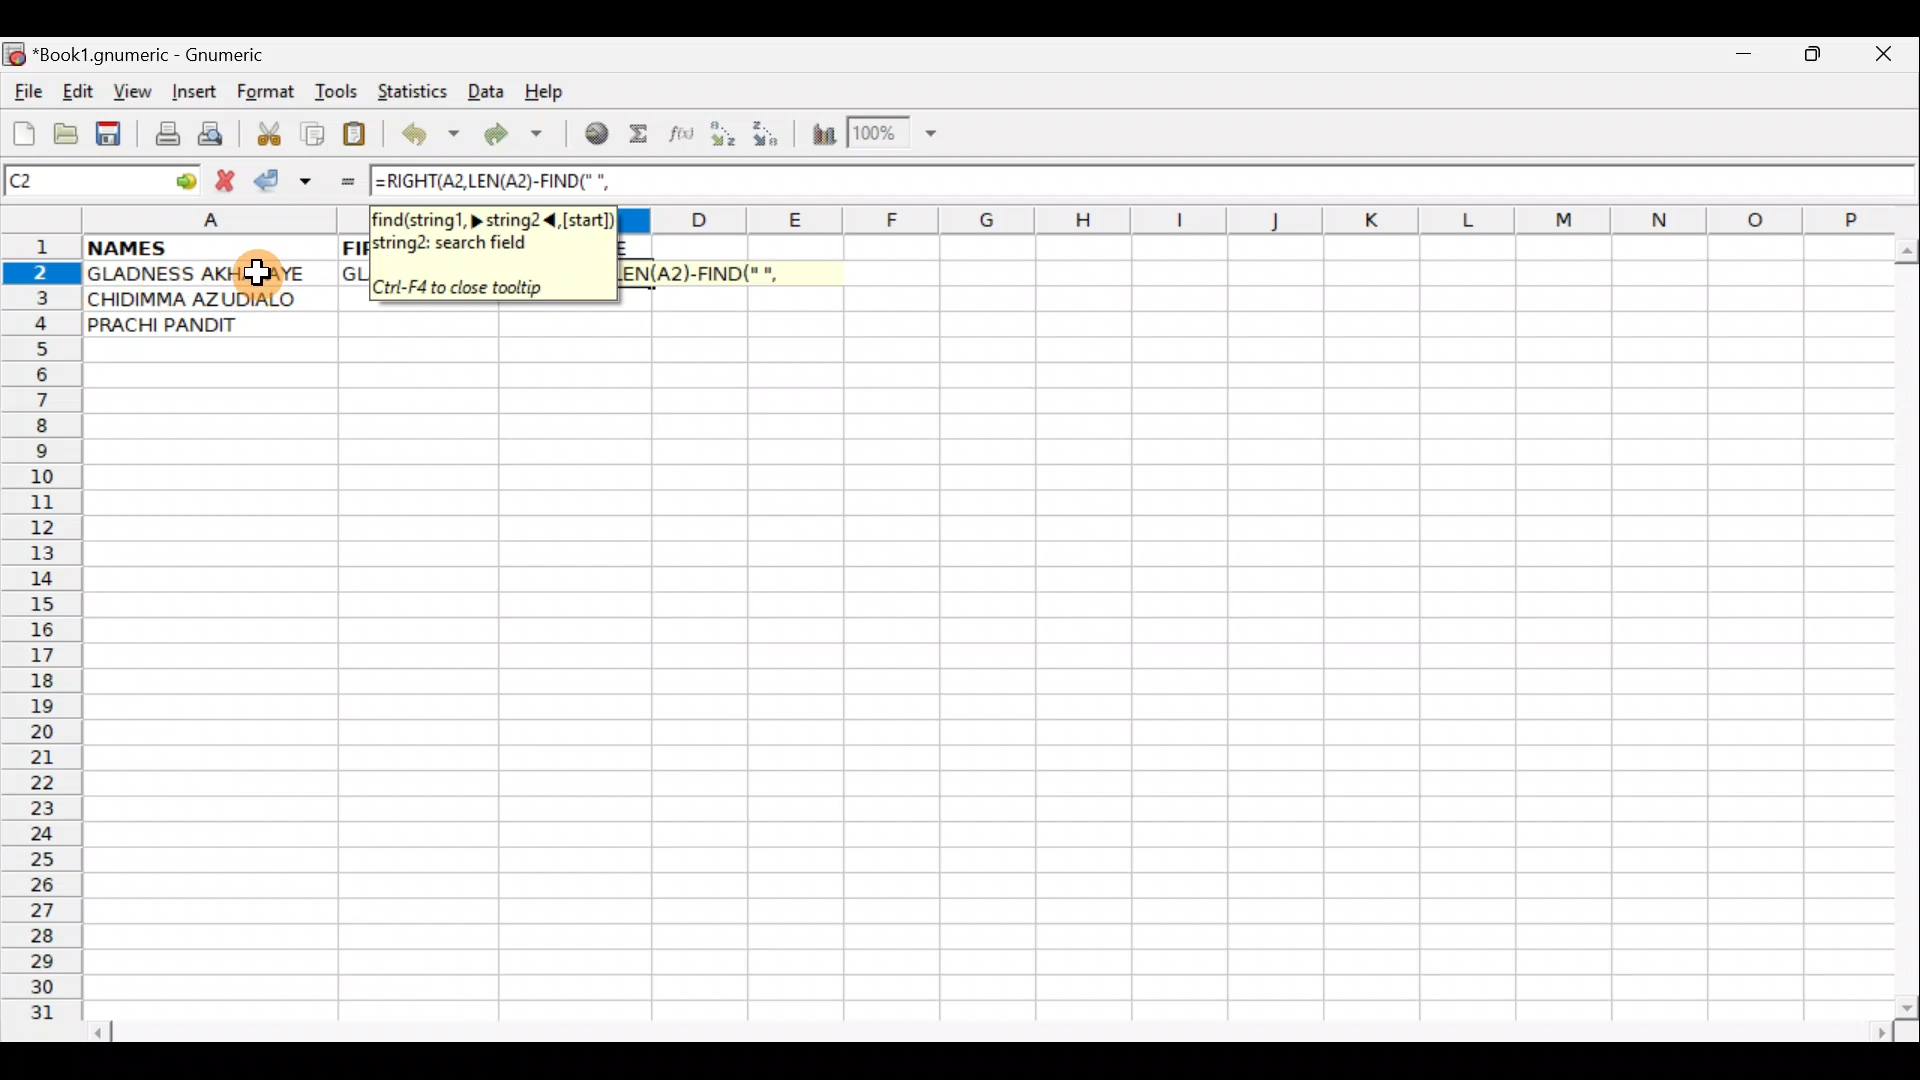 This screenshot has height=1080, width=1920. I want to click on View, so click(127, 91).